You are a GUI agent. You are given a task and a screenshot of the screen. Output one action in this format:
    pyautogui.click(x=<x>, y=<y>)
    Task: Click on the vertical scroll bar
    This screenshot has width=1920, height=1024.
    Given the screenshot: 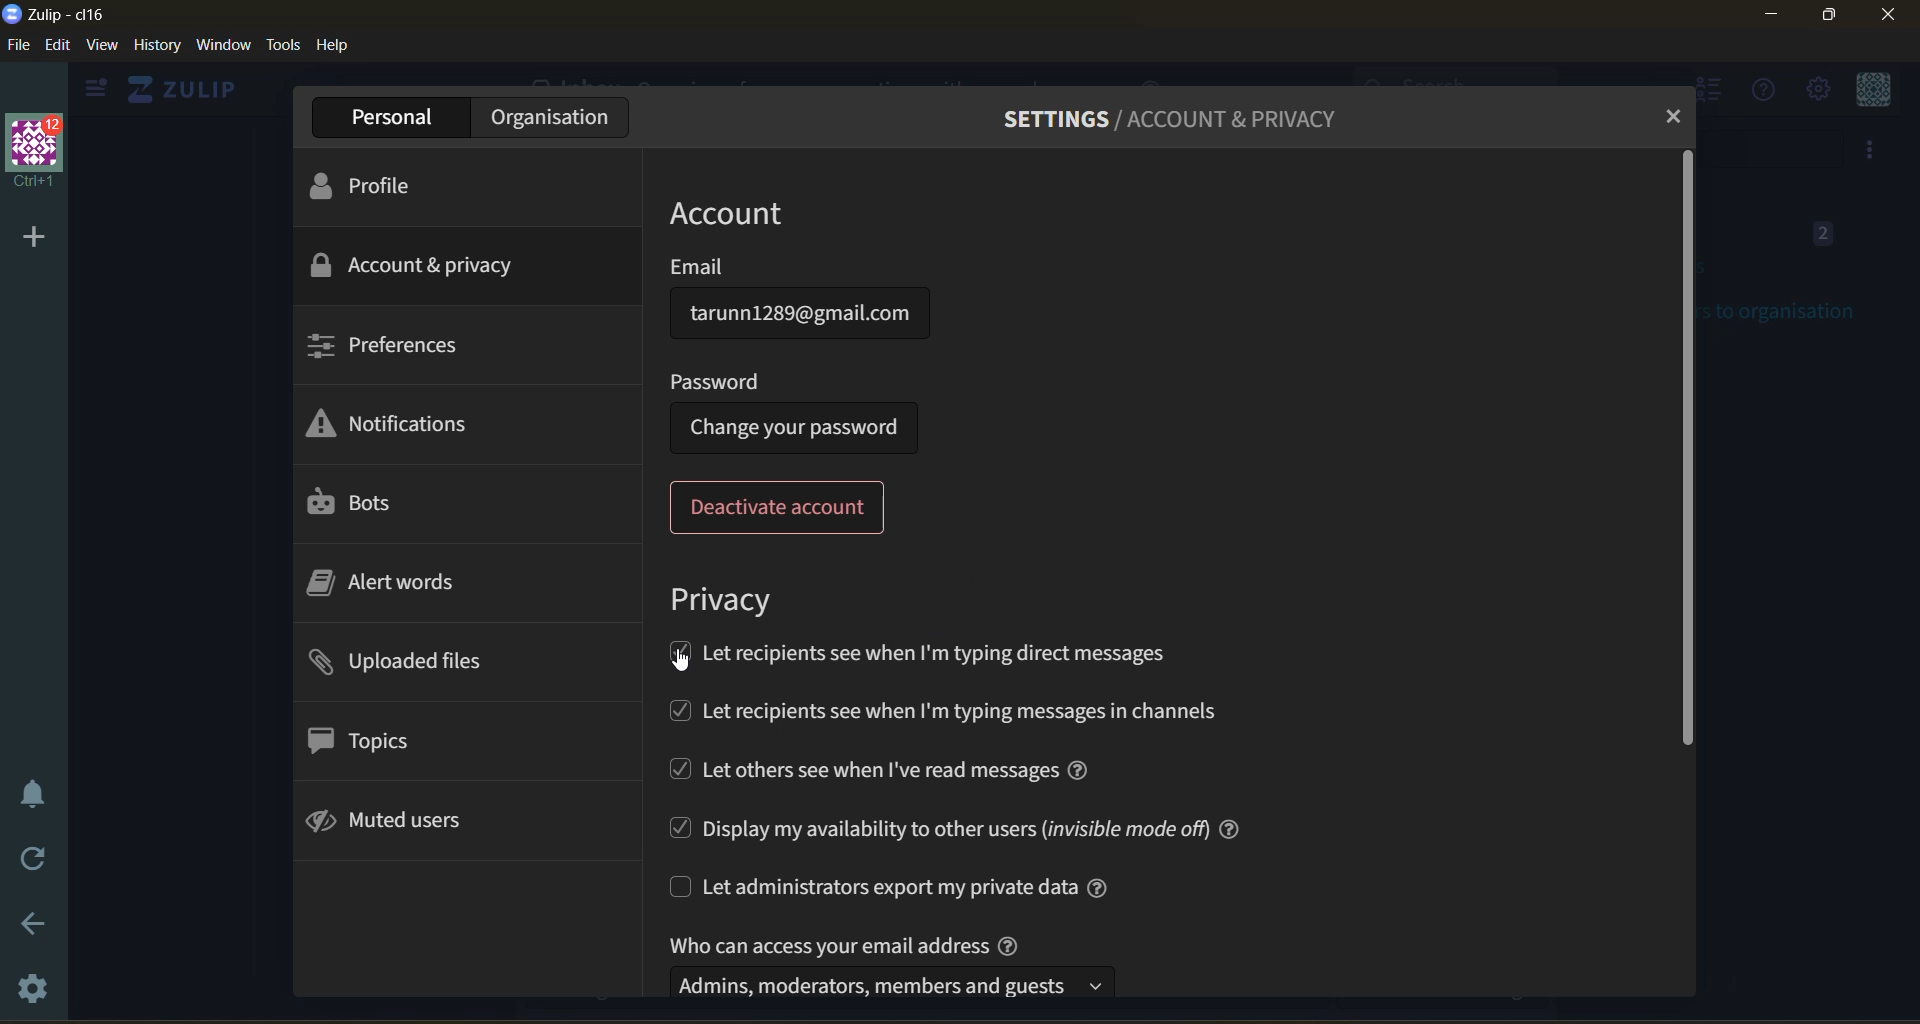 What is the action you would take?
    pyautogui.click(x=1683, y=451)
    